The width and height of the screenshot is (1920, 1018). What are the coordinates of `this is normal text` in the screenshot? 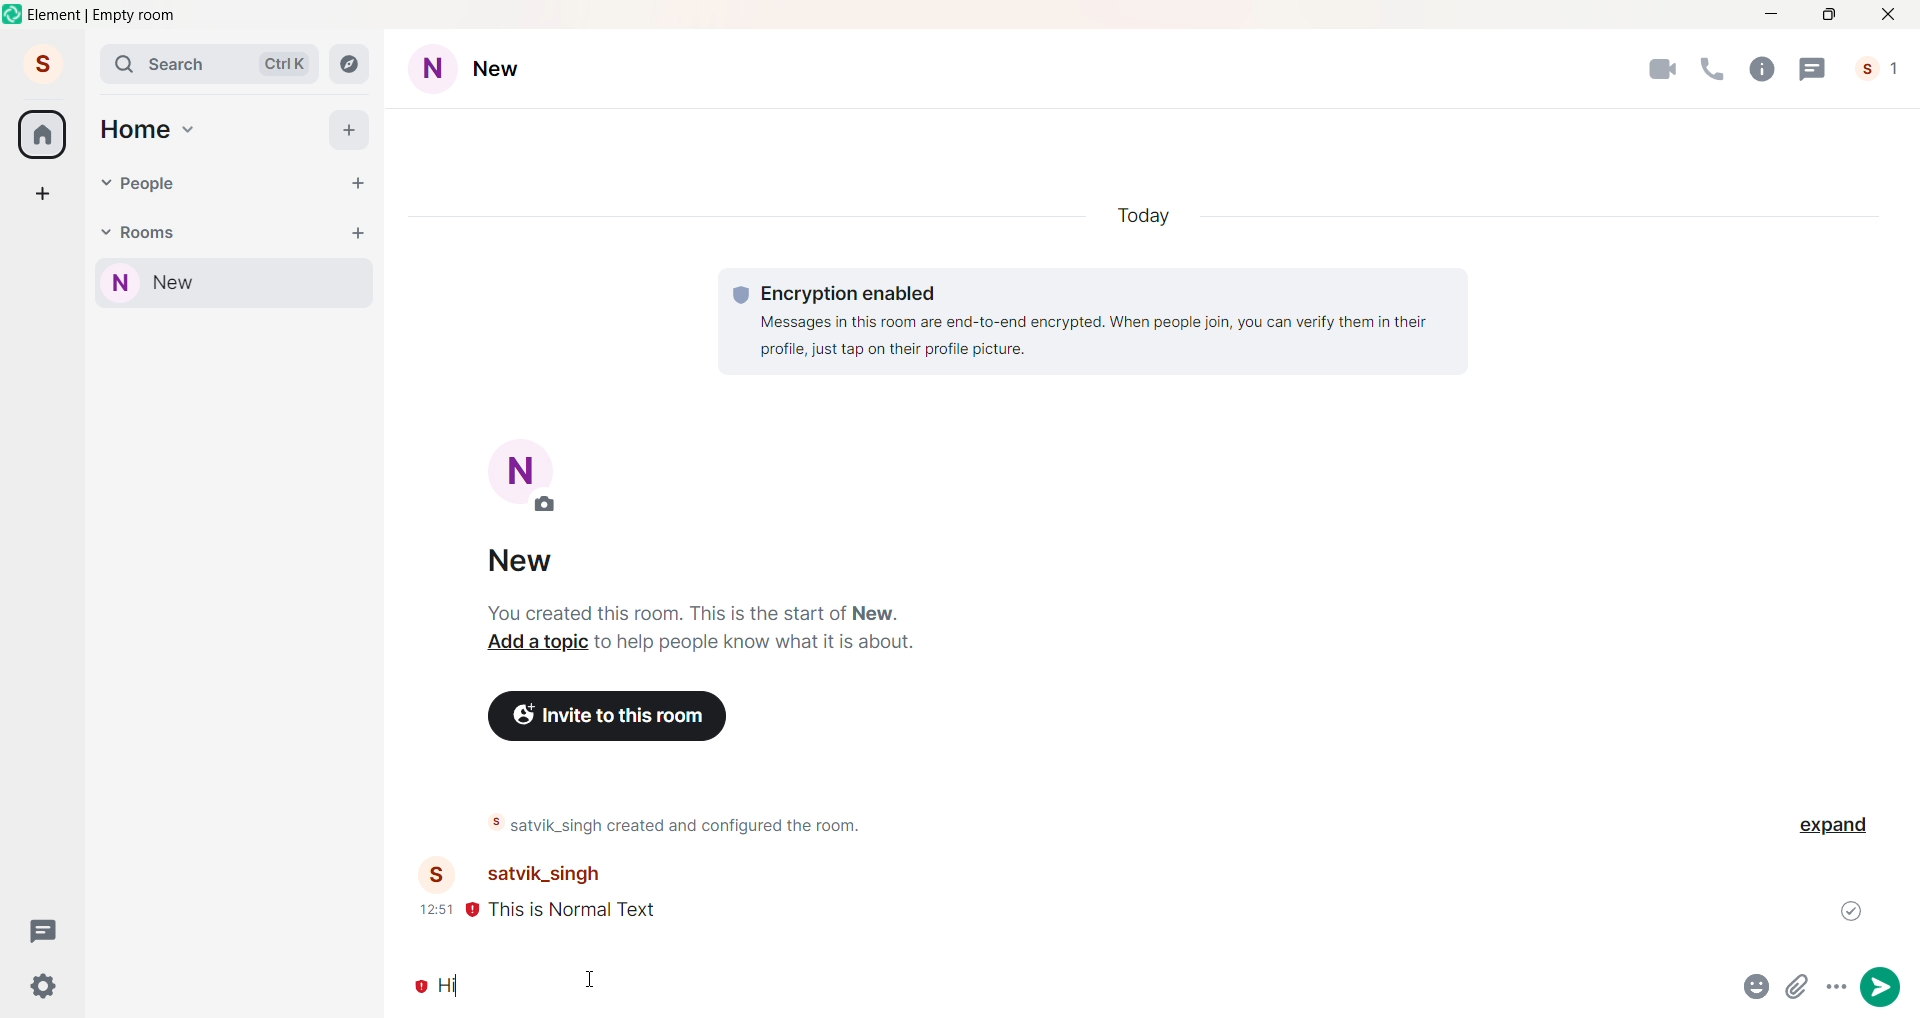 It's located at (601, 913).